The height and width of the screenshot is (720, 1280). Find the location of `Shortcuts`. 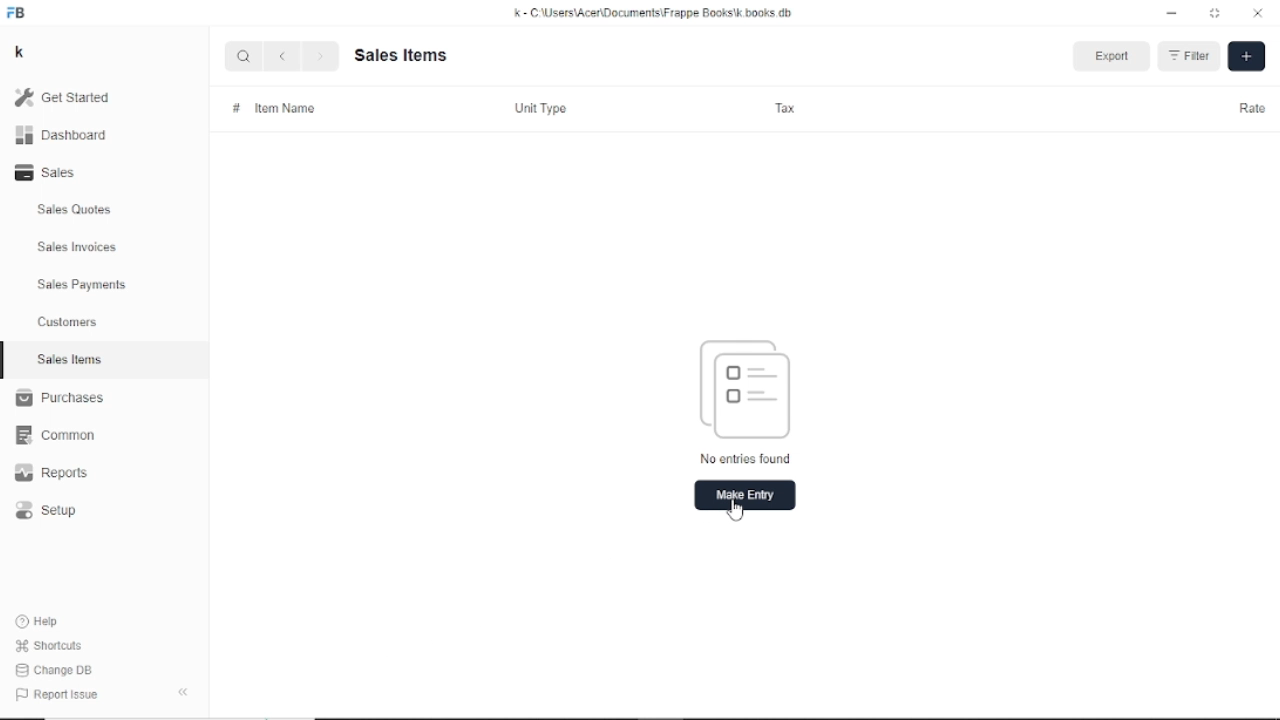

Shortcuts is located at coordinates (51, 647).